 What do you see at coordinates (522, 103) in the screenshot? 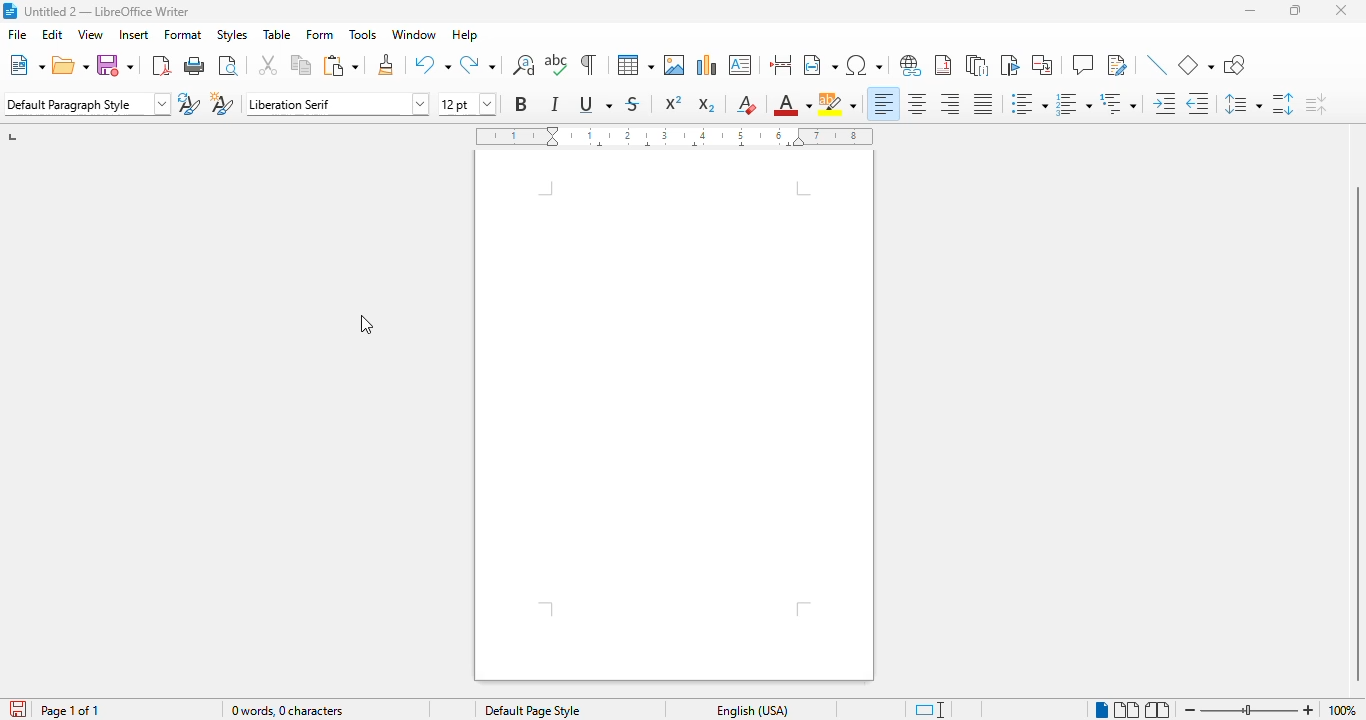
I see `bold` at bounding box center [522, 103].